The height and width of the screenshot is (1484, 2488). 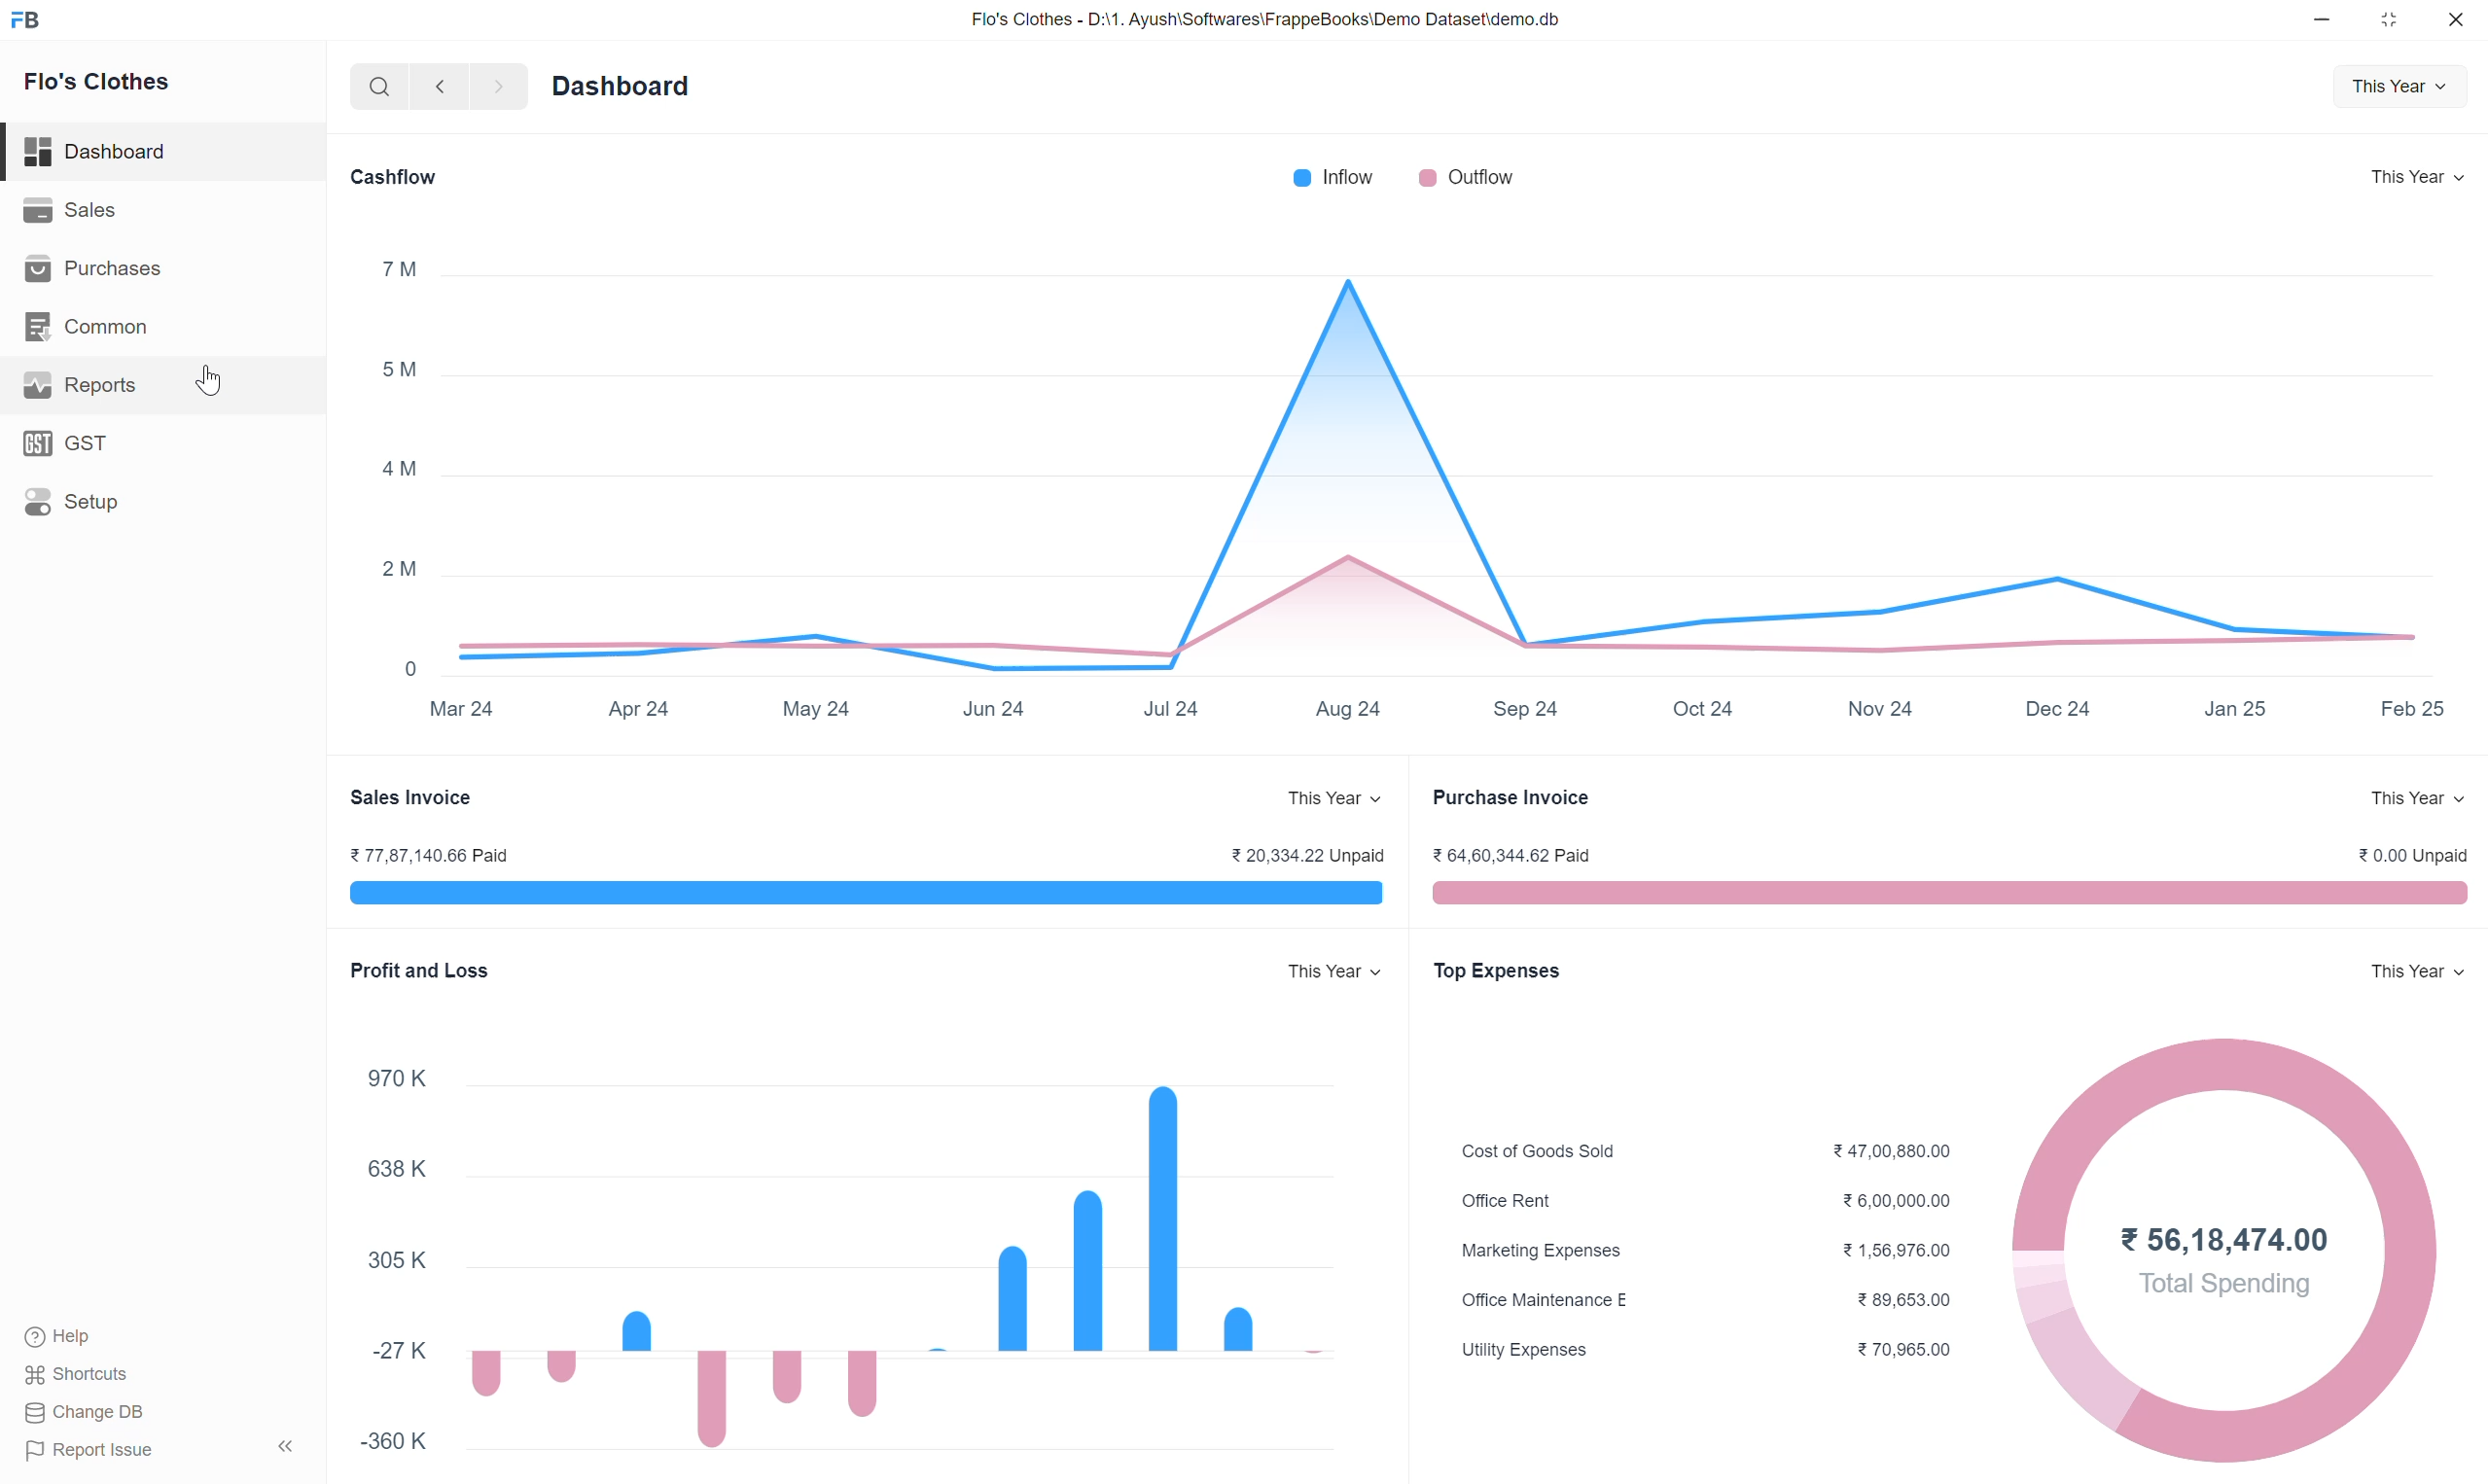 I want to click on change DB, so click(x=89, y=1412).